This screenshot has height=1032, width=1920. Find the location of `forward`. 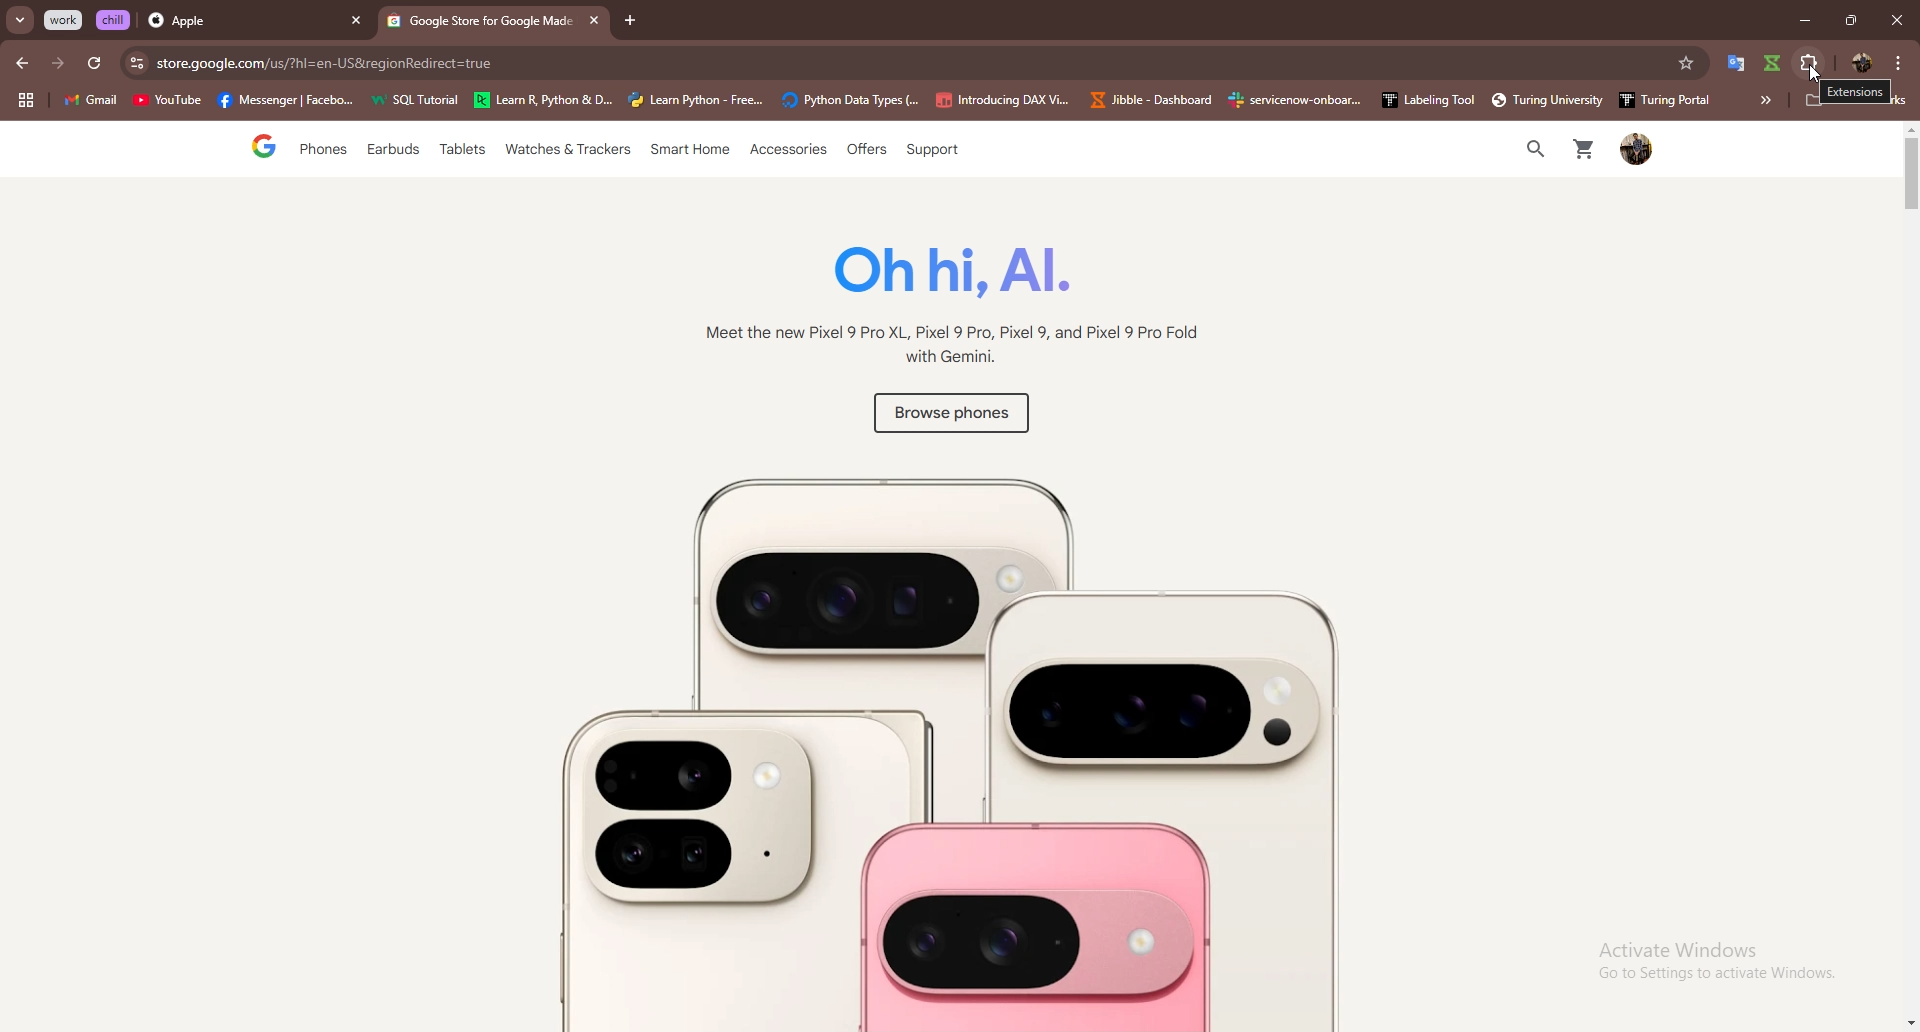

forward is located at coordinates (58, 63).